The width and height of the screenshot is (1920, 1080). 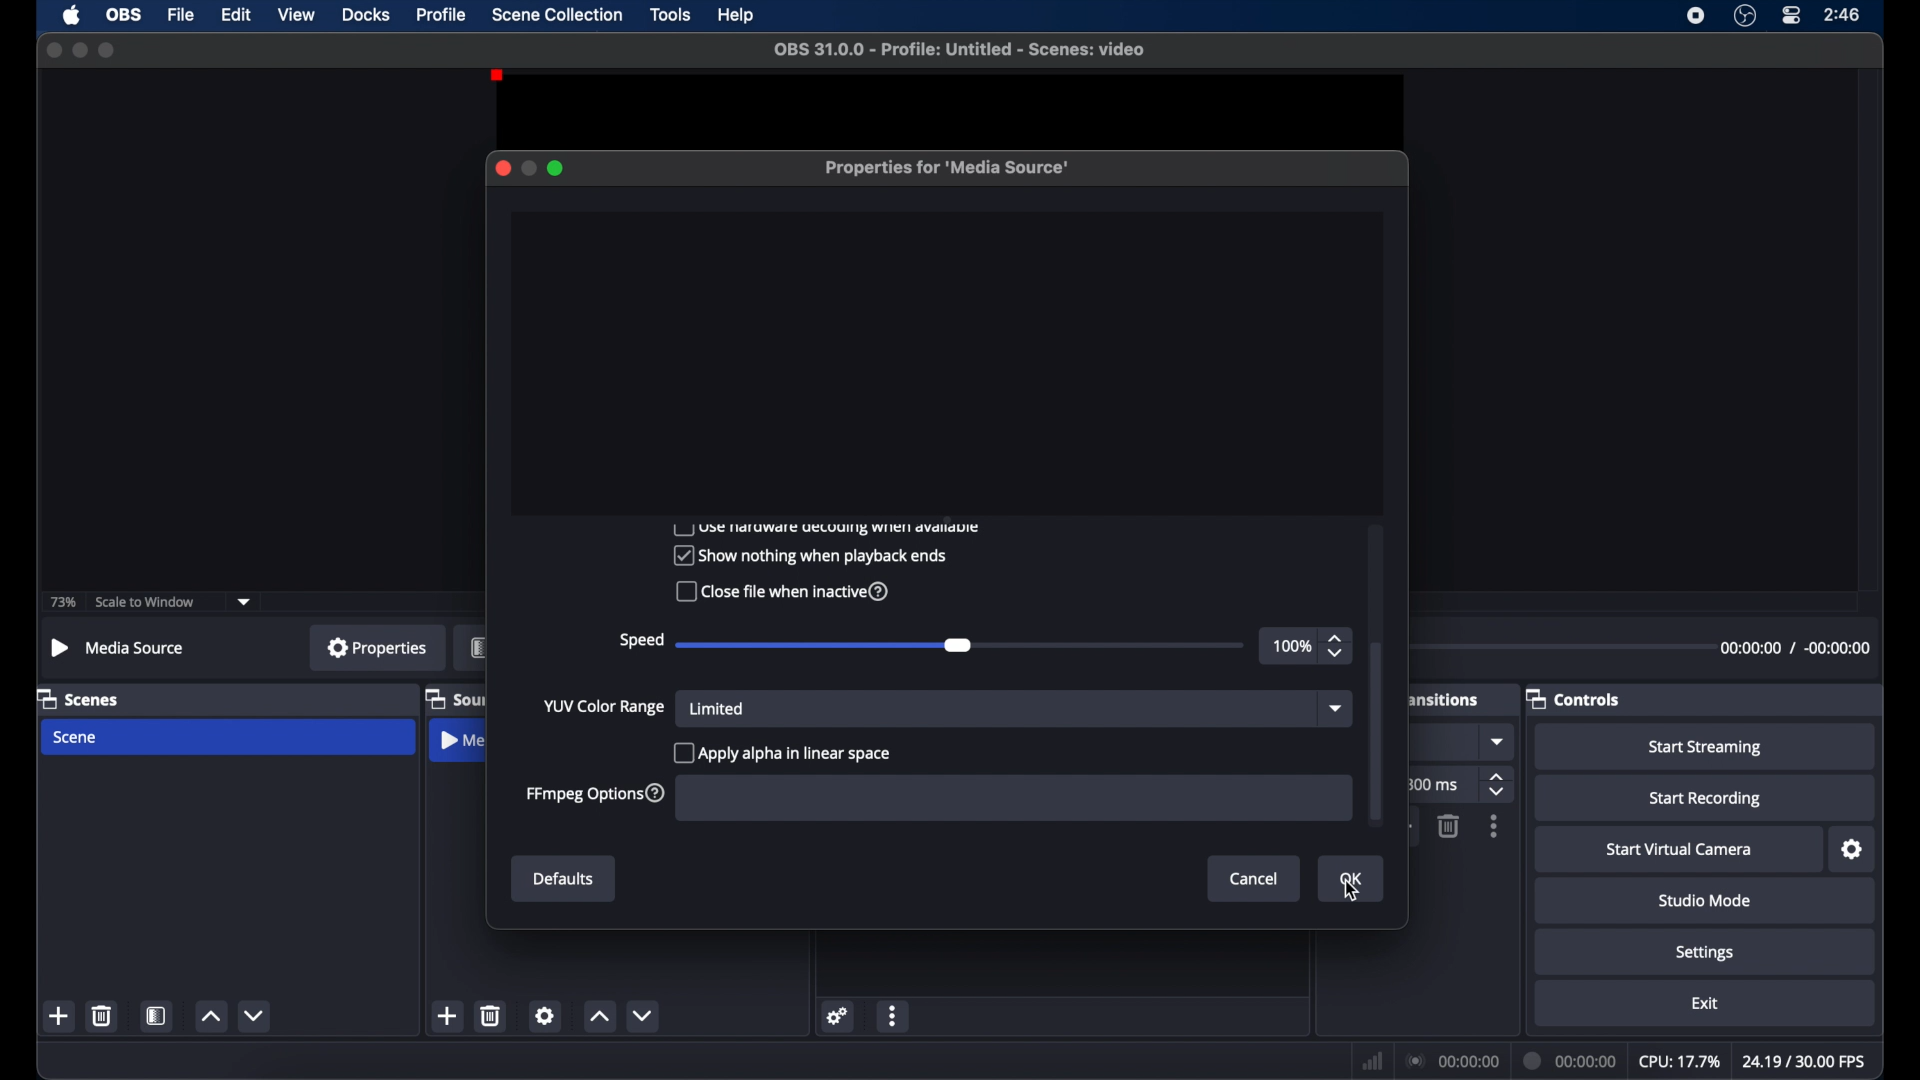 What do you see at coordinates (1499, 786) in the screenshot?
I see `stepper buttons` at bounding box center [1499, 786].